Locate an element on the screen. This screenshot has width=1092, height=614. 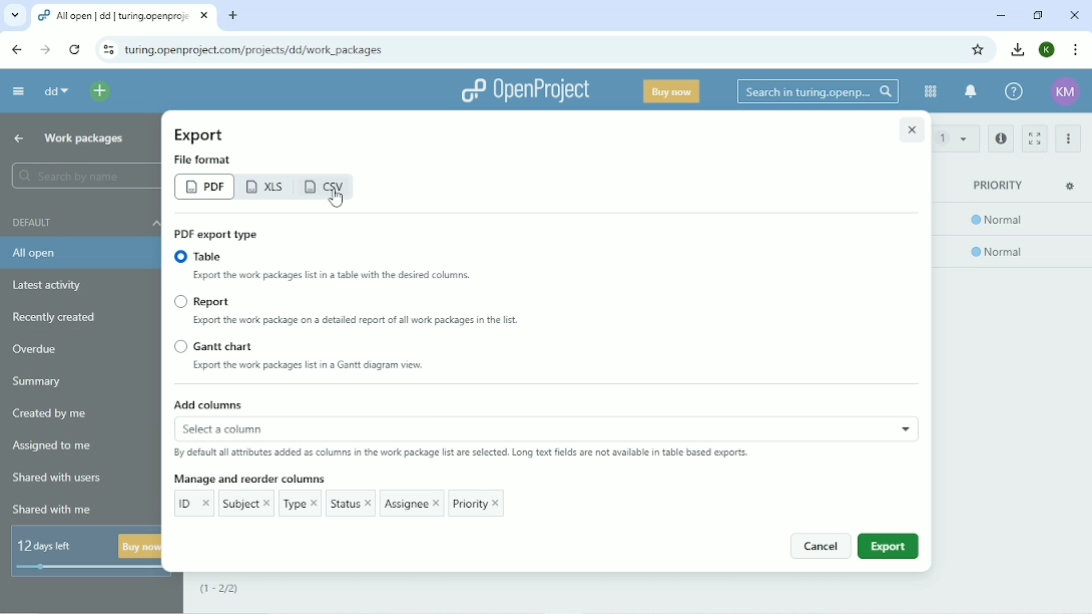
Report is located at coordinates (202, 302).